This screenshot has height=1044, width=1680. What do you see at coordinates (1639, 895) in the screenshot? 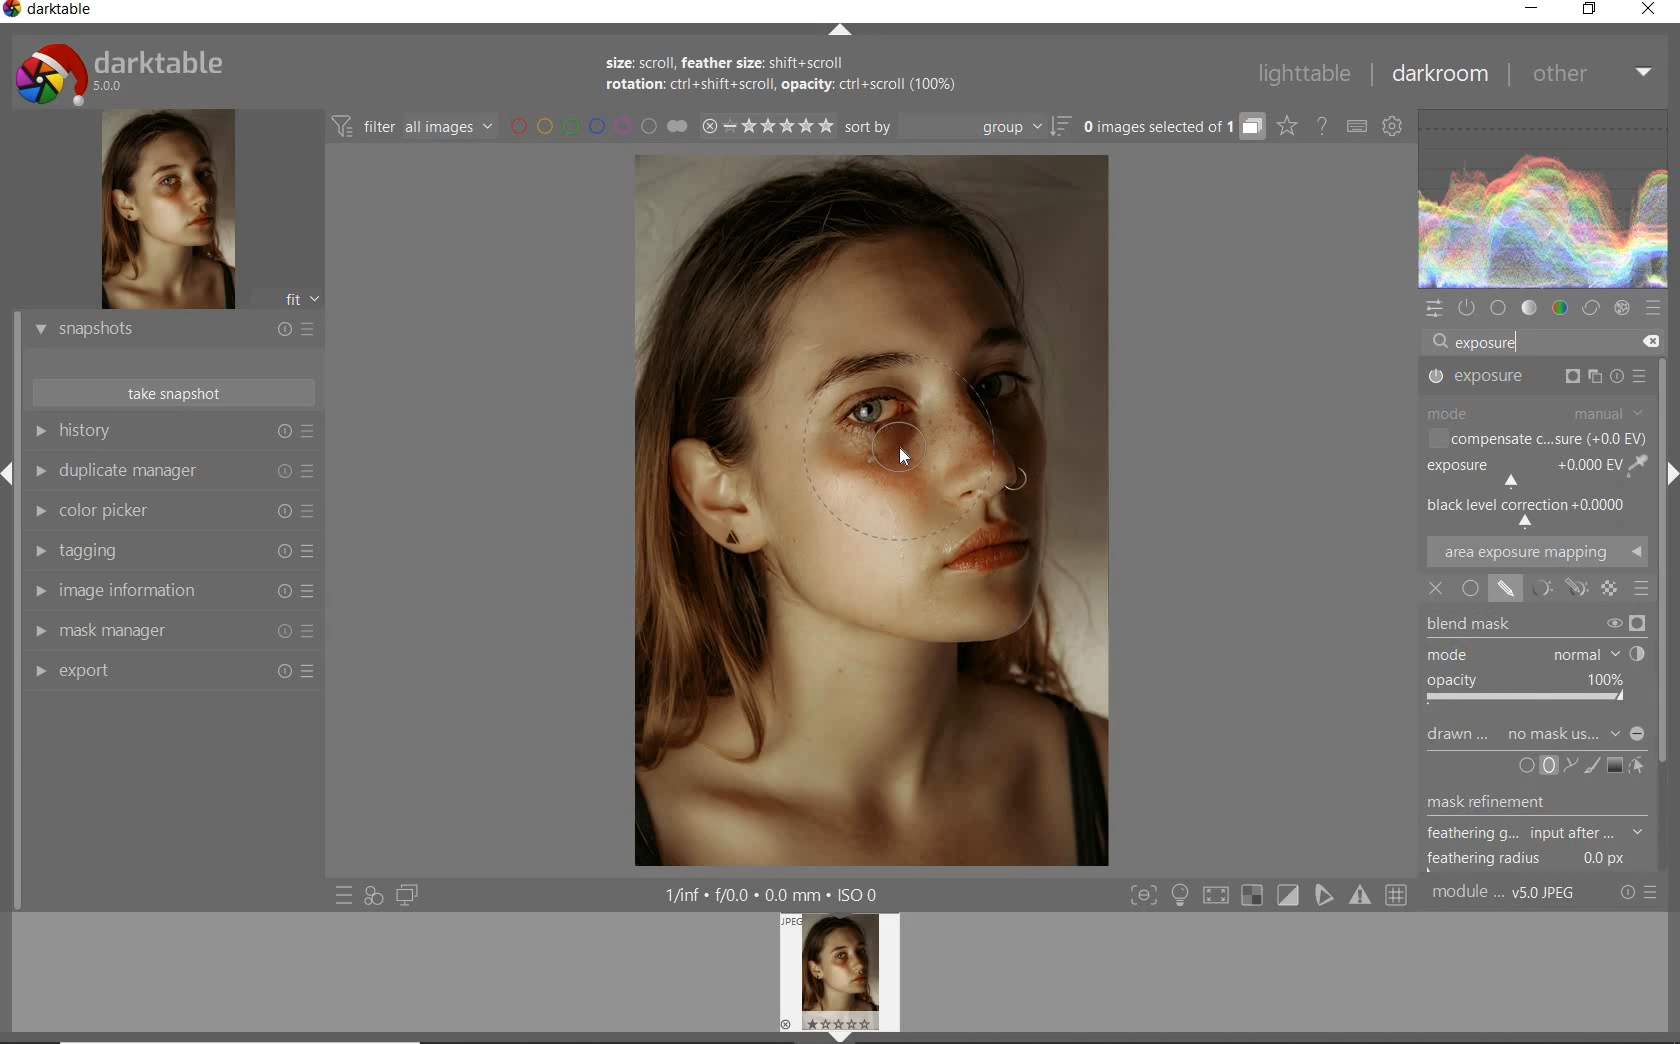
I see `reset or presets & preferences` at bounding box center [1639, 895].